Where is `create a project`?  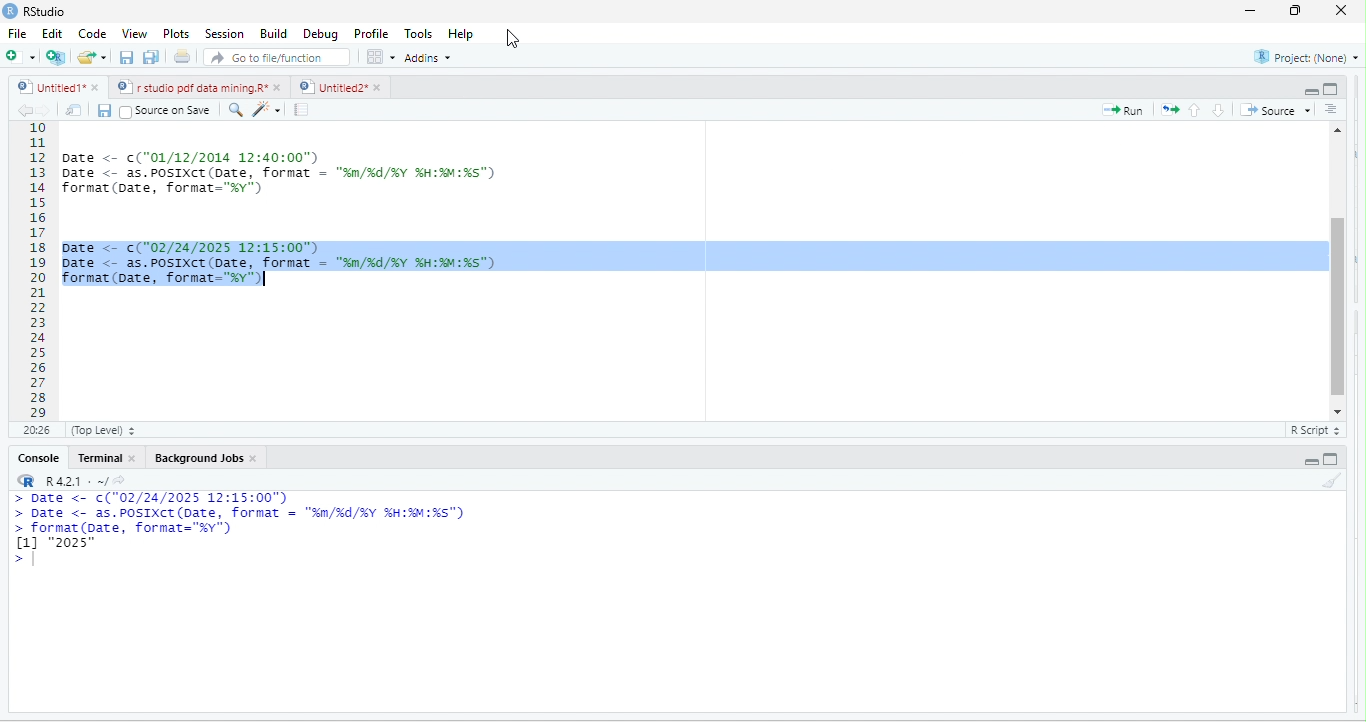 create a project is located at coordinates (54, 57).